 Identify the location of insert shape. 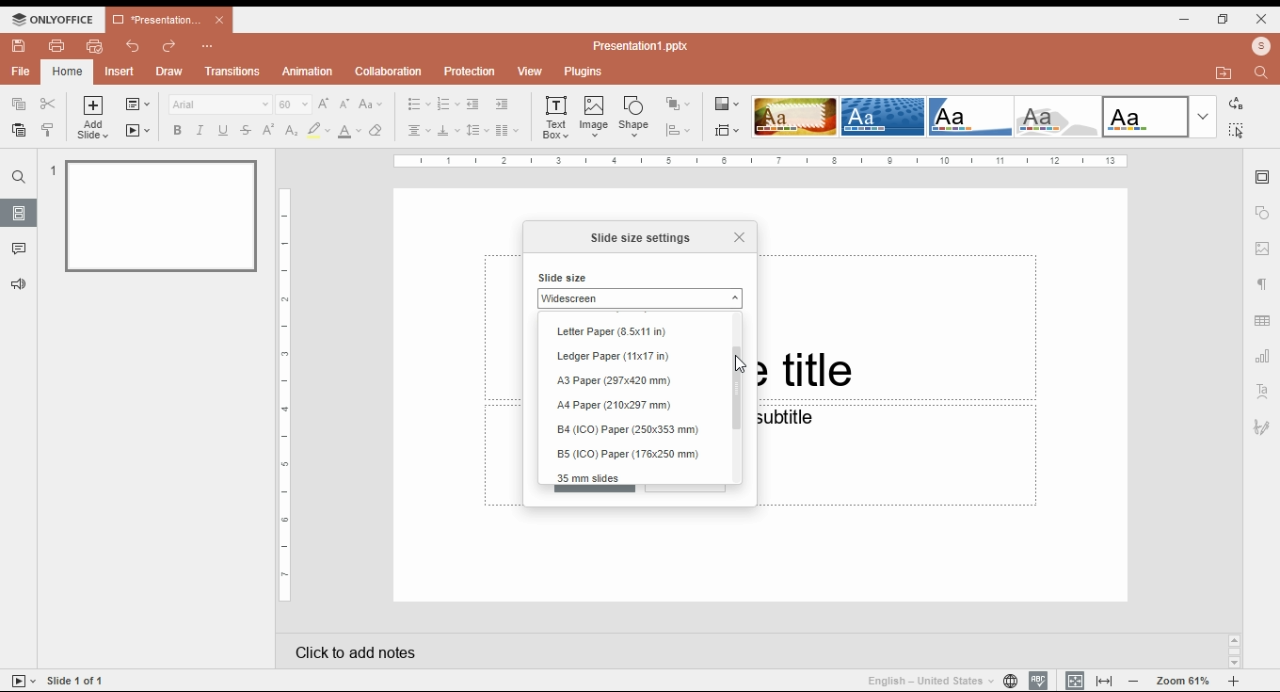
(635, 116).